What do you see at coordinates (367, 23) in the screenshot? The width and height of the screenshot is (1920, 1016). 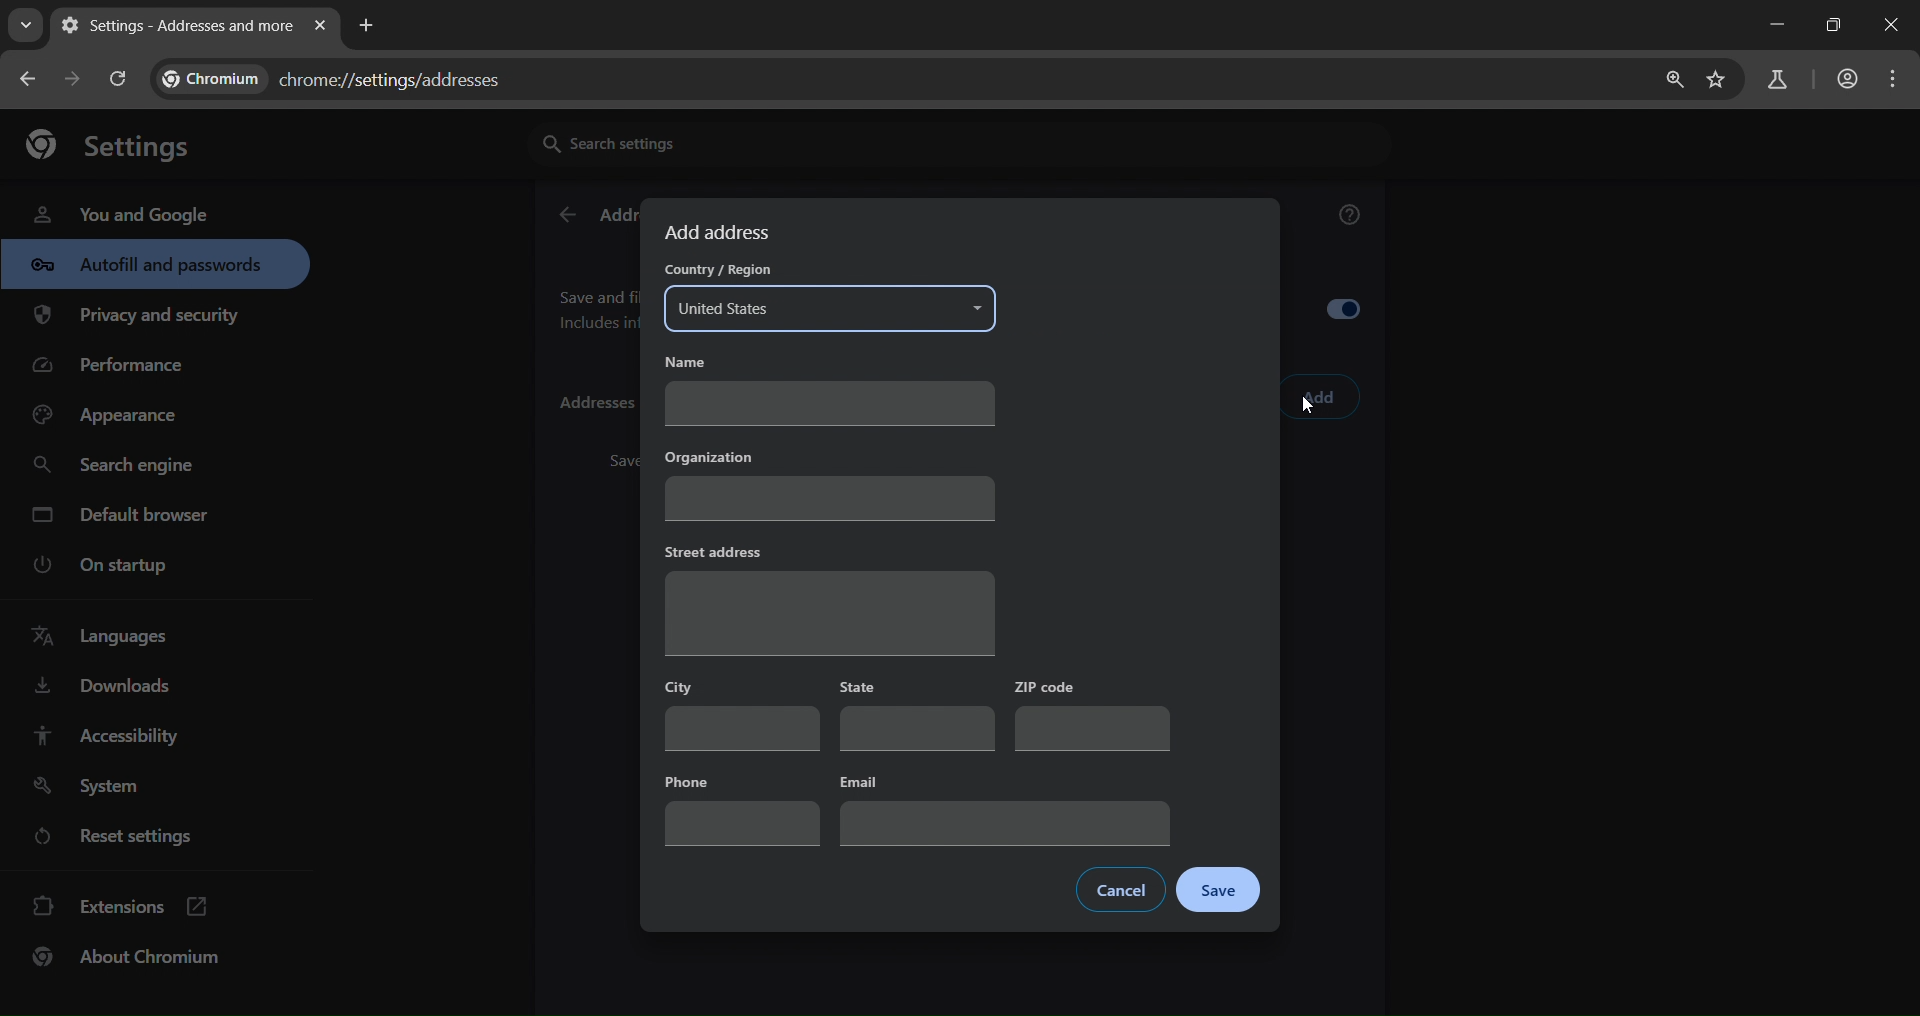 I see `new tab` at bounding box center [367, 23].